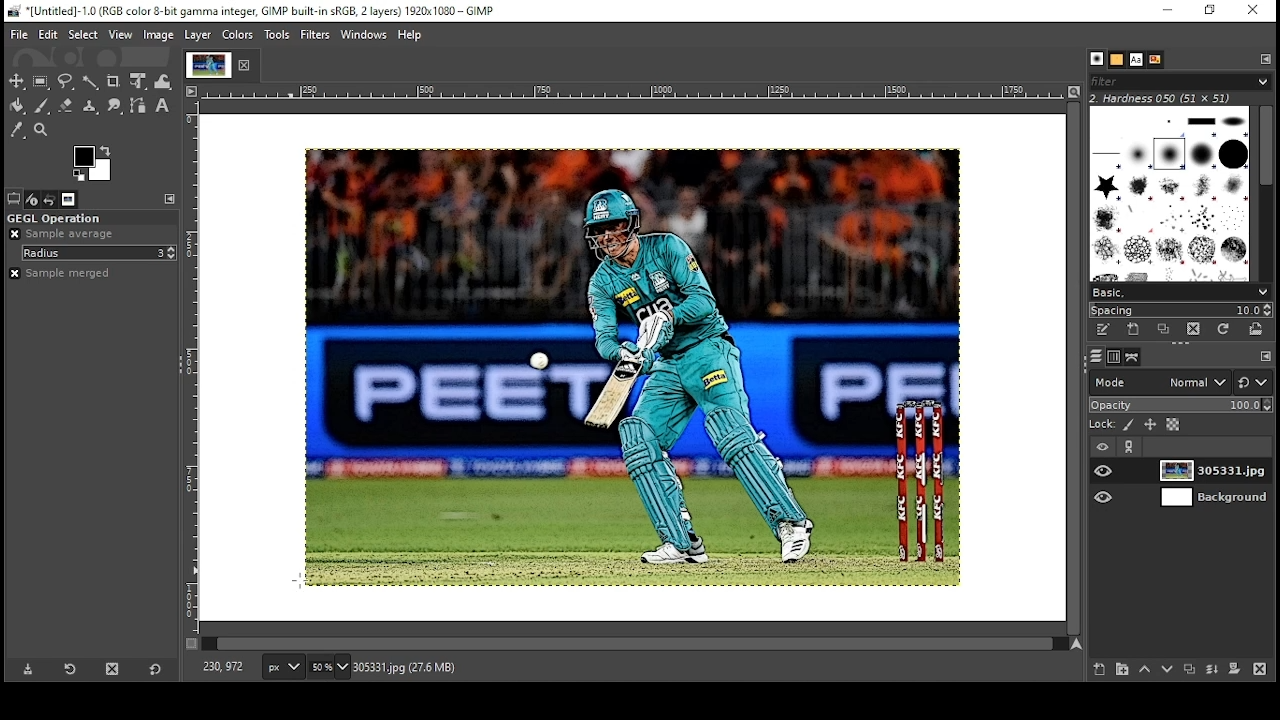 This screenshot has height=720, width=1280. I want to click on configure this tab, so click(172, 196).